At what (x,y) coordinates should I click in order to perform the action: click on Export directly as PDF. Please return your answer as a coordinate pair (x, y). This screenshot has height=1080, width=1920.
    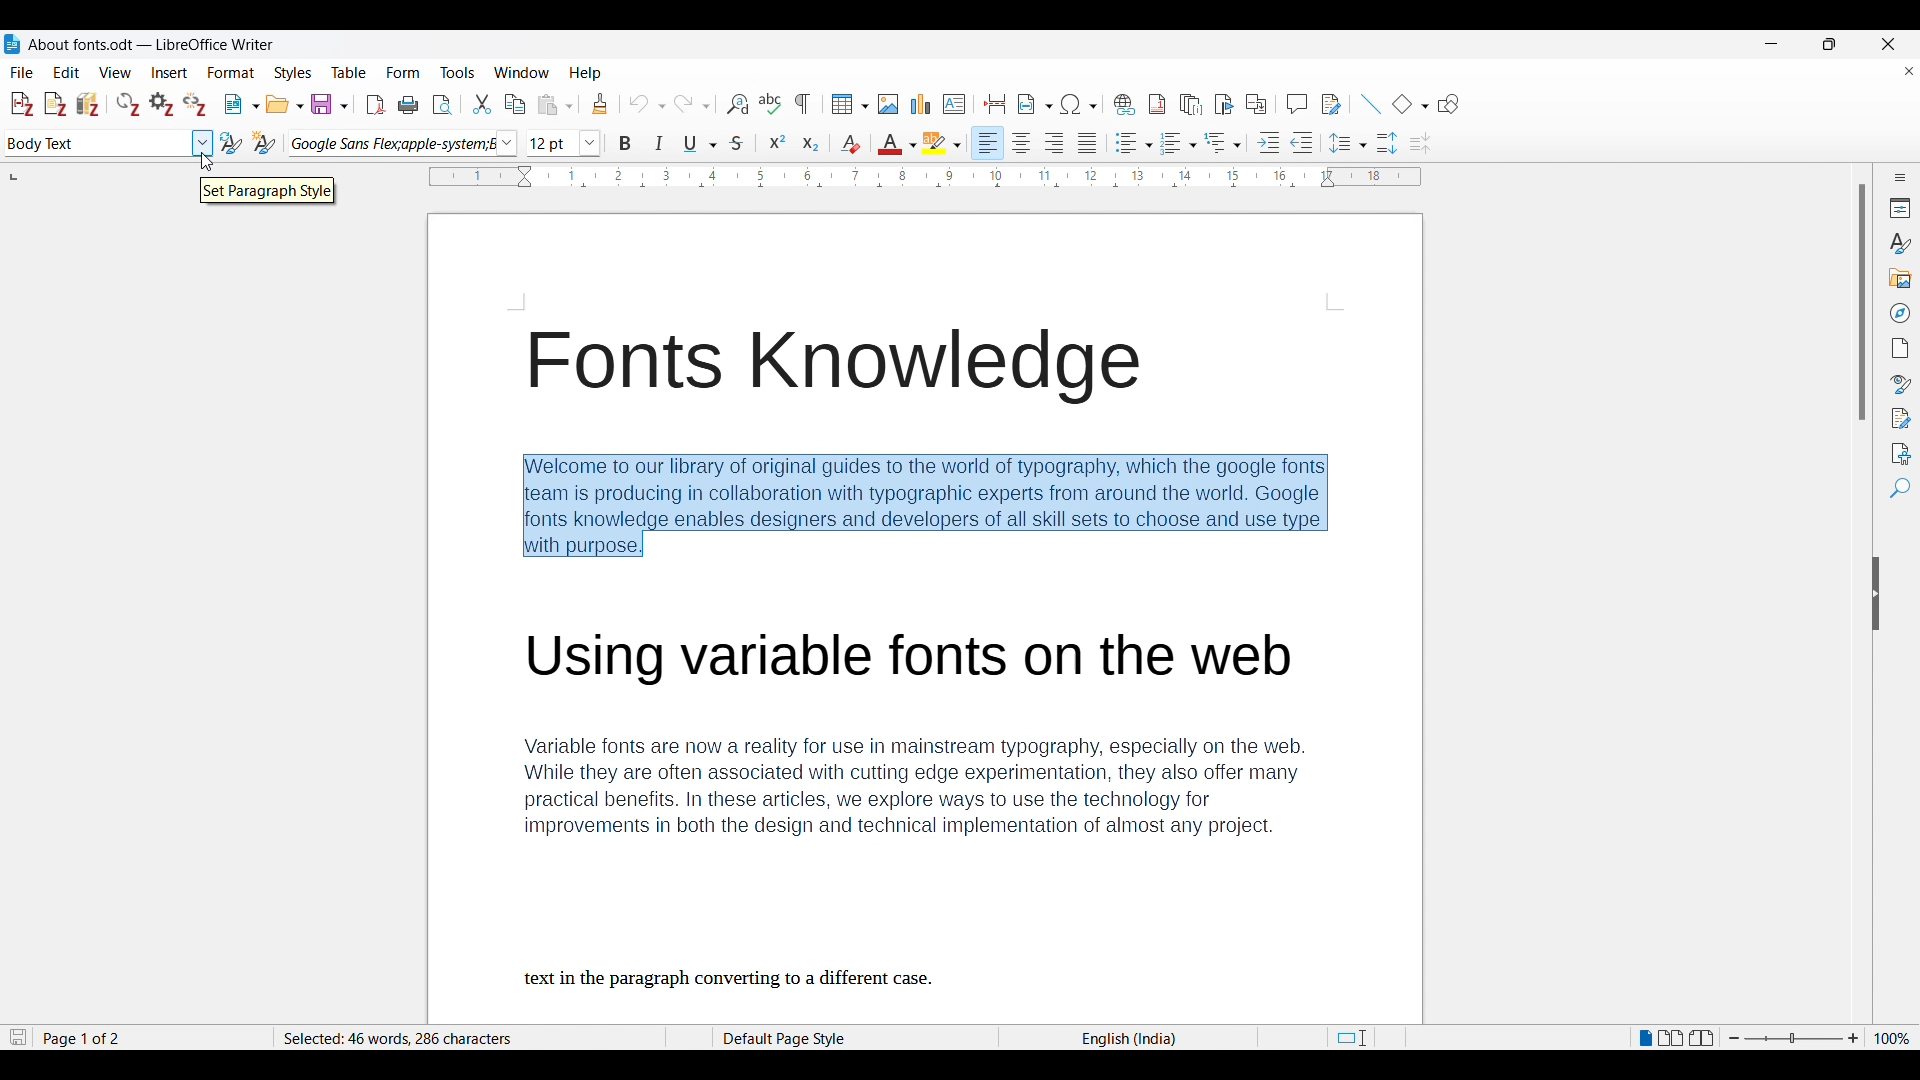
    Looking at the image, I should click on (377, 105).